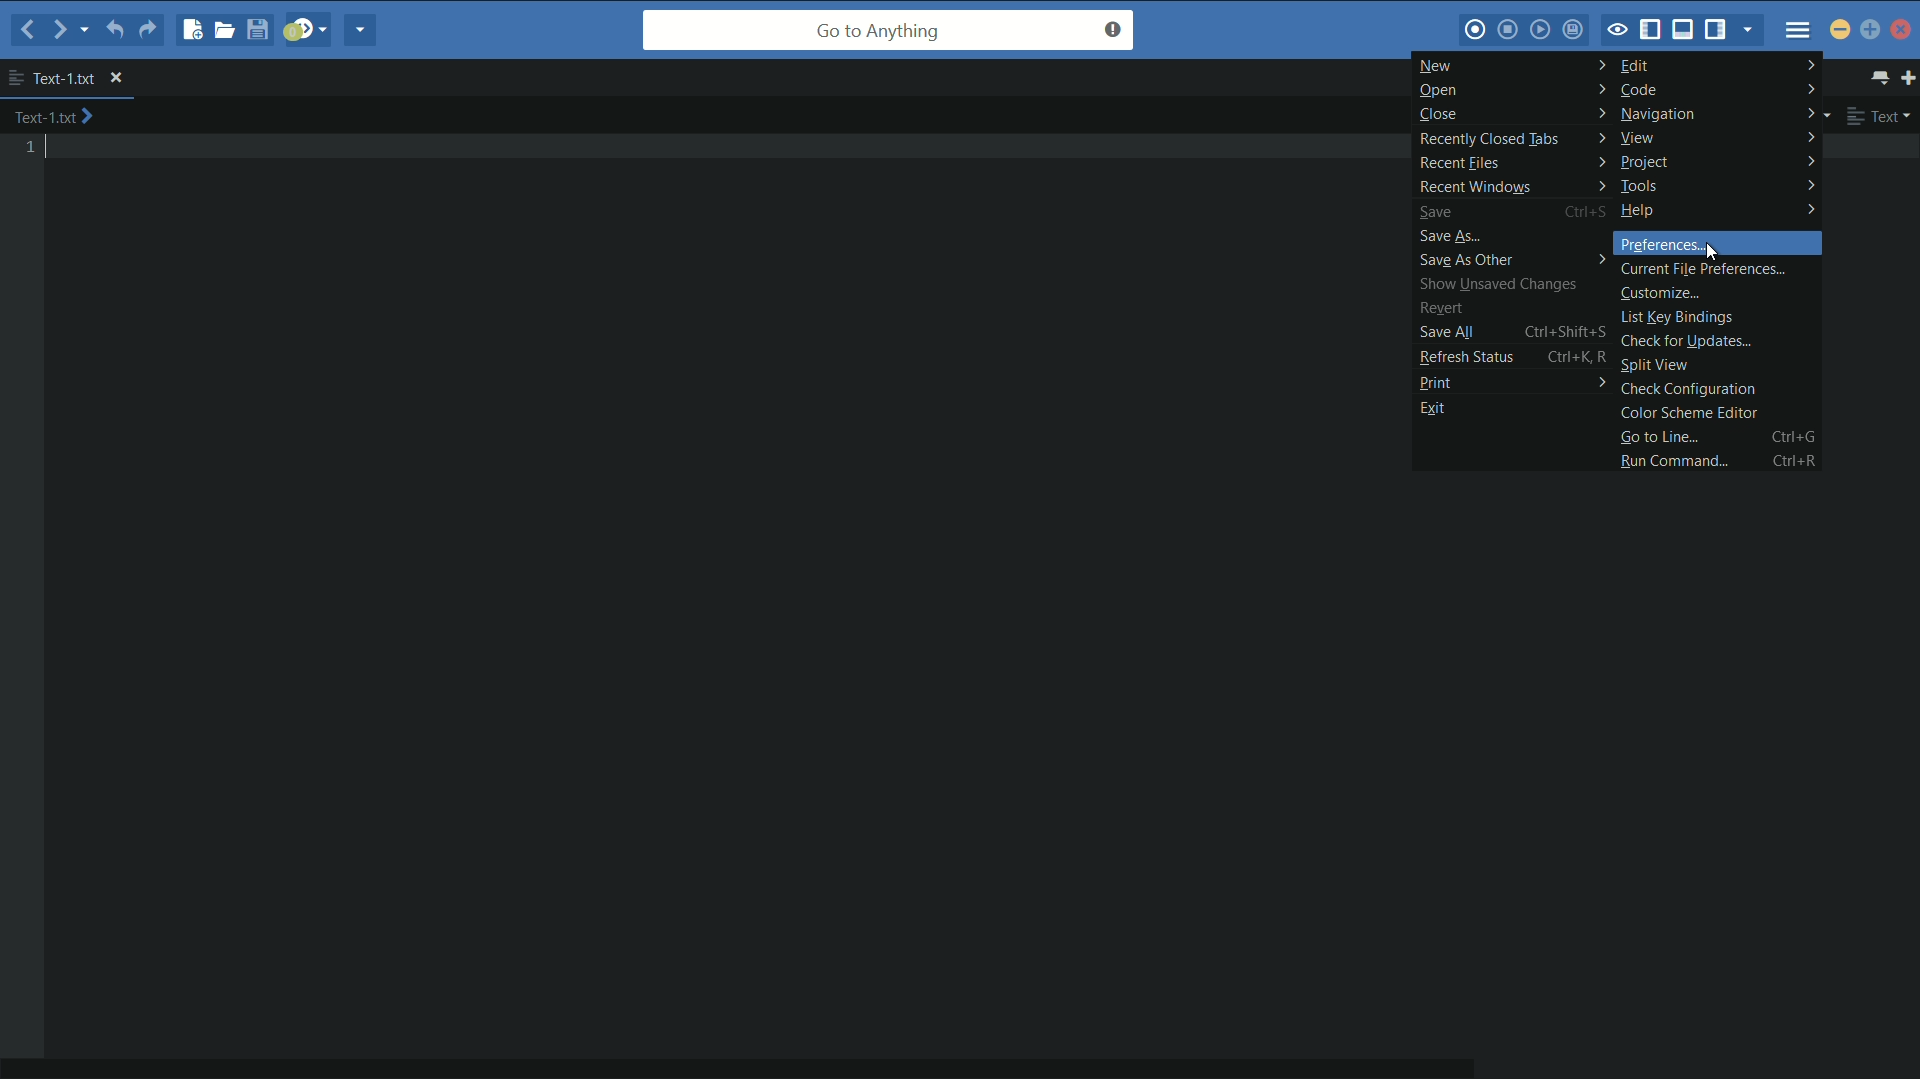 This screenshot has width=1920, height=1080. What do you see at coordinates (1566, 330) in the screenshot?
I see `ctrl+Shift+S` at bounding box center [1566, 330].